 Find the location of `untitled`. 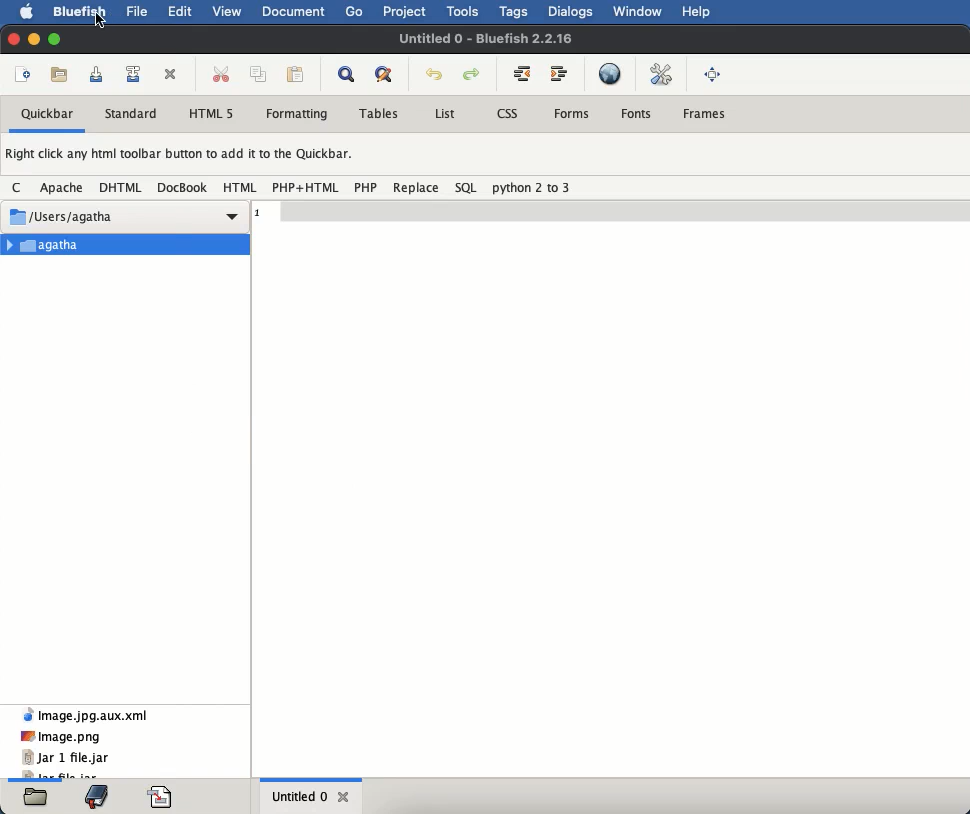

untitled is located at coordinates (488, 37).